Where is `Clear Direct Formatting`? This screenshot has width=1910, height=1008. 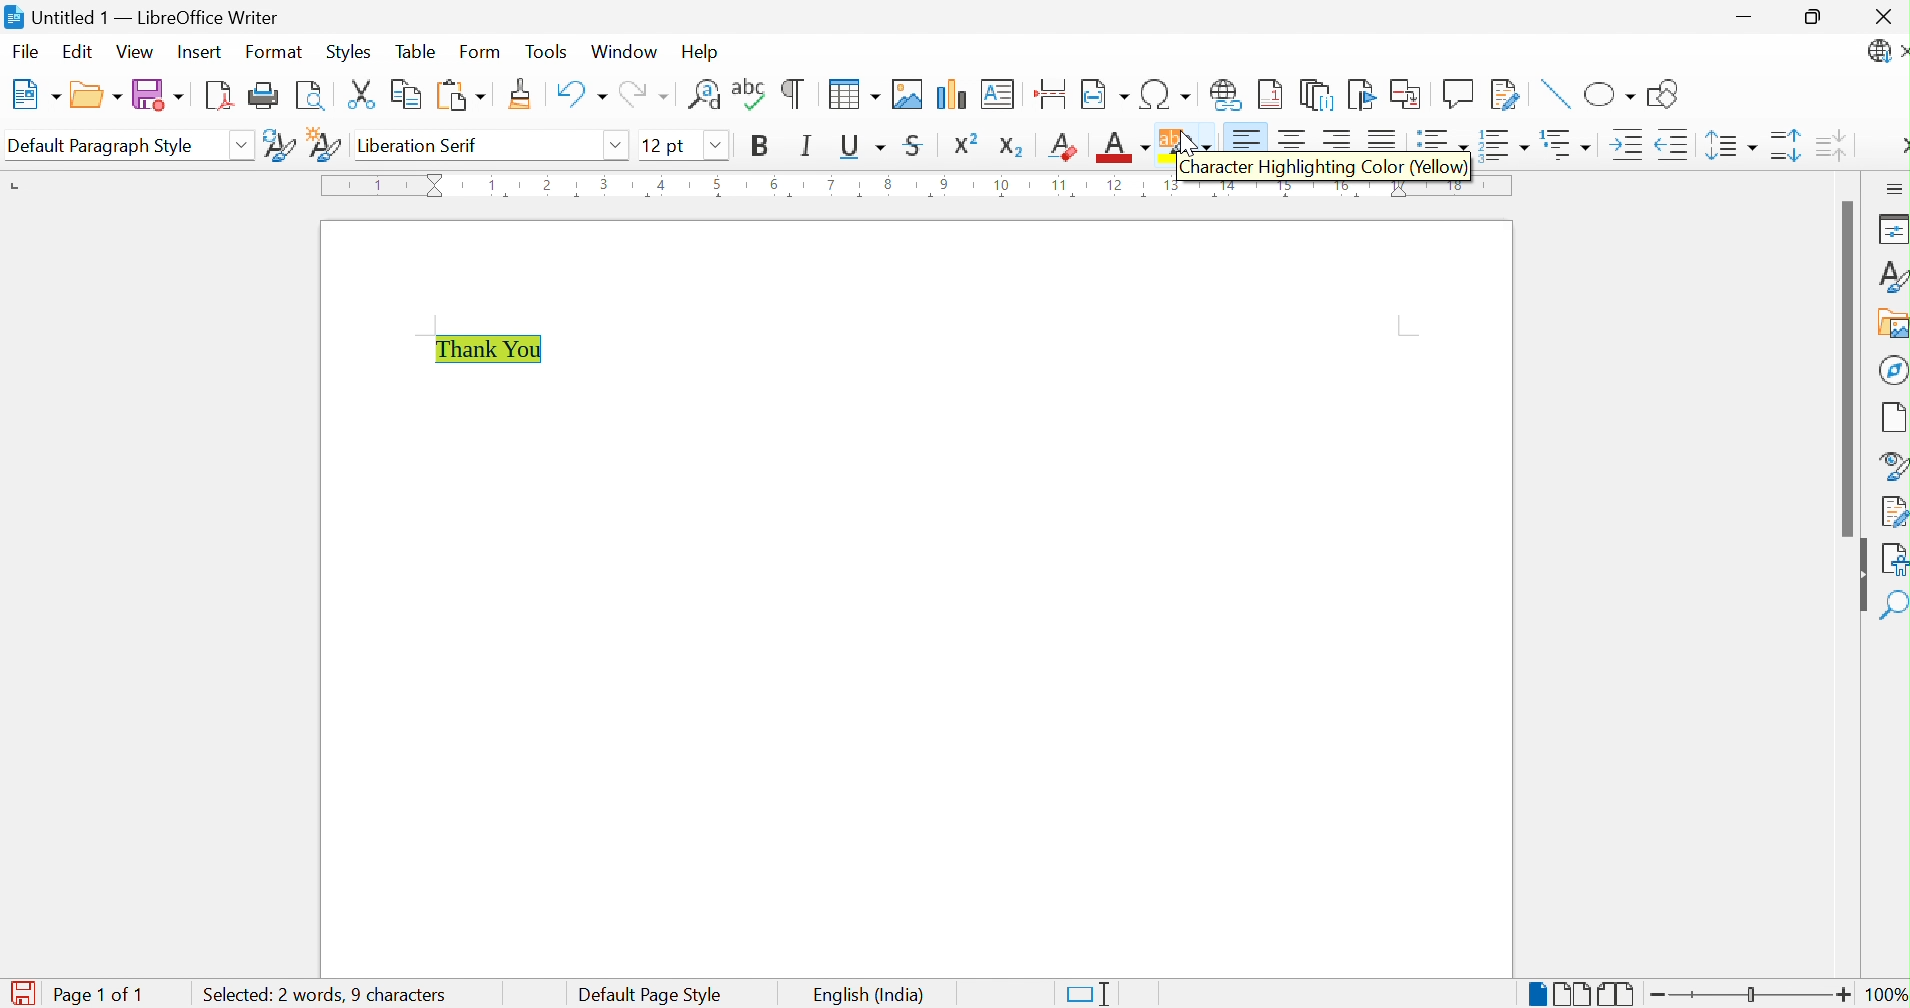
Clear Direct Formatting is located at coordinates (1065, 148).